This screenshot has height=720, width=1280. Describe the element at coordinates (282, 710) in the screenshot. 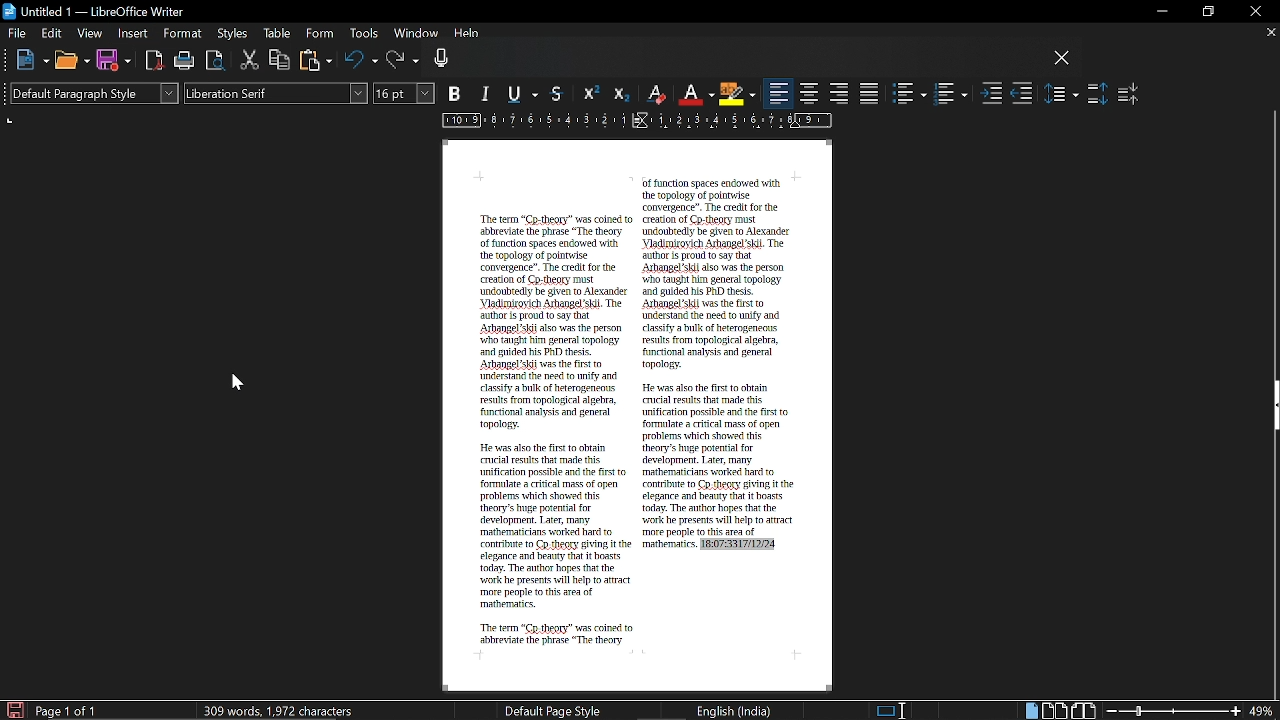

I see `306 words, 1956 characters` at that location.